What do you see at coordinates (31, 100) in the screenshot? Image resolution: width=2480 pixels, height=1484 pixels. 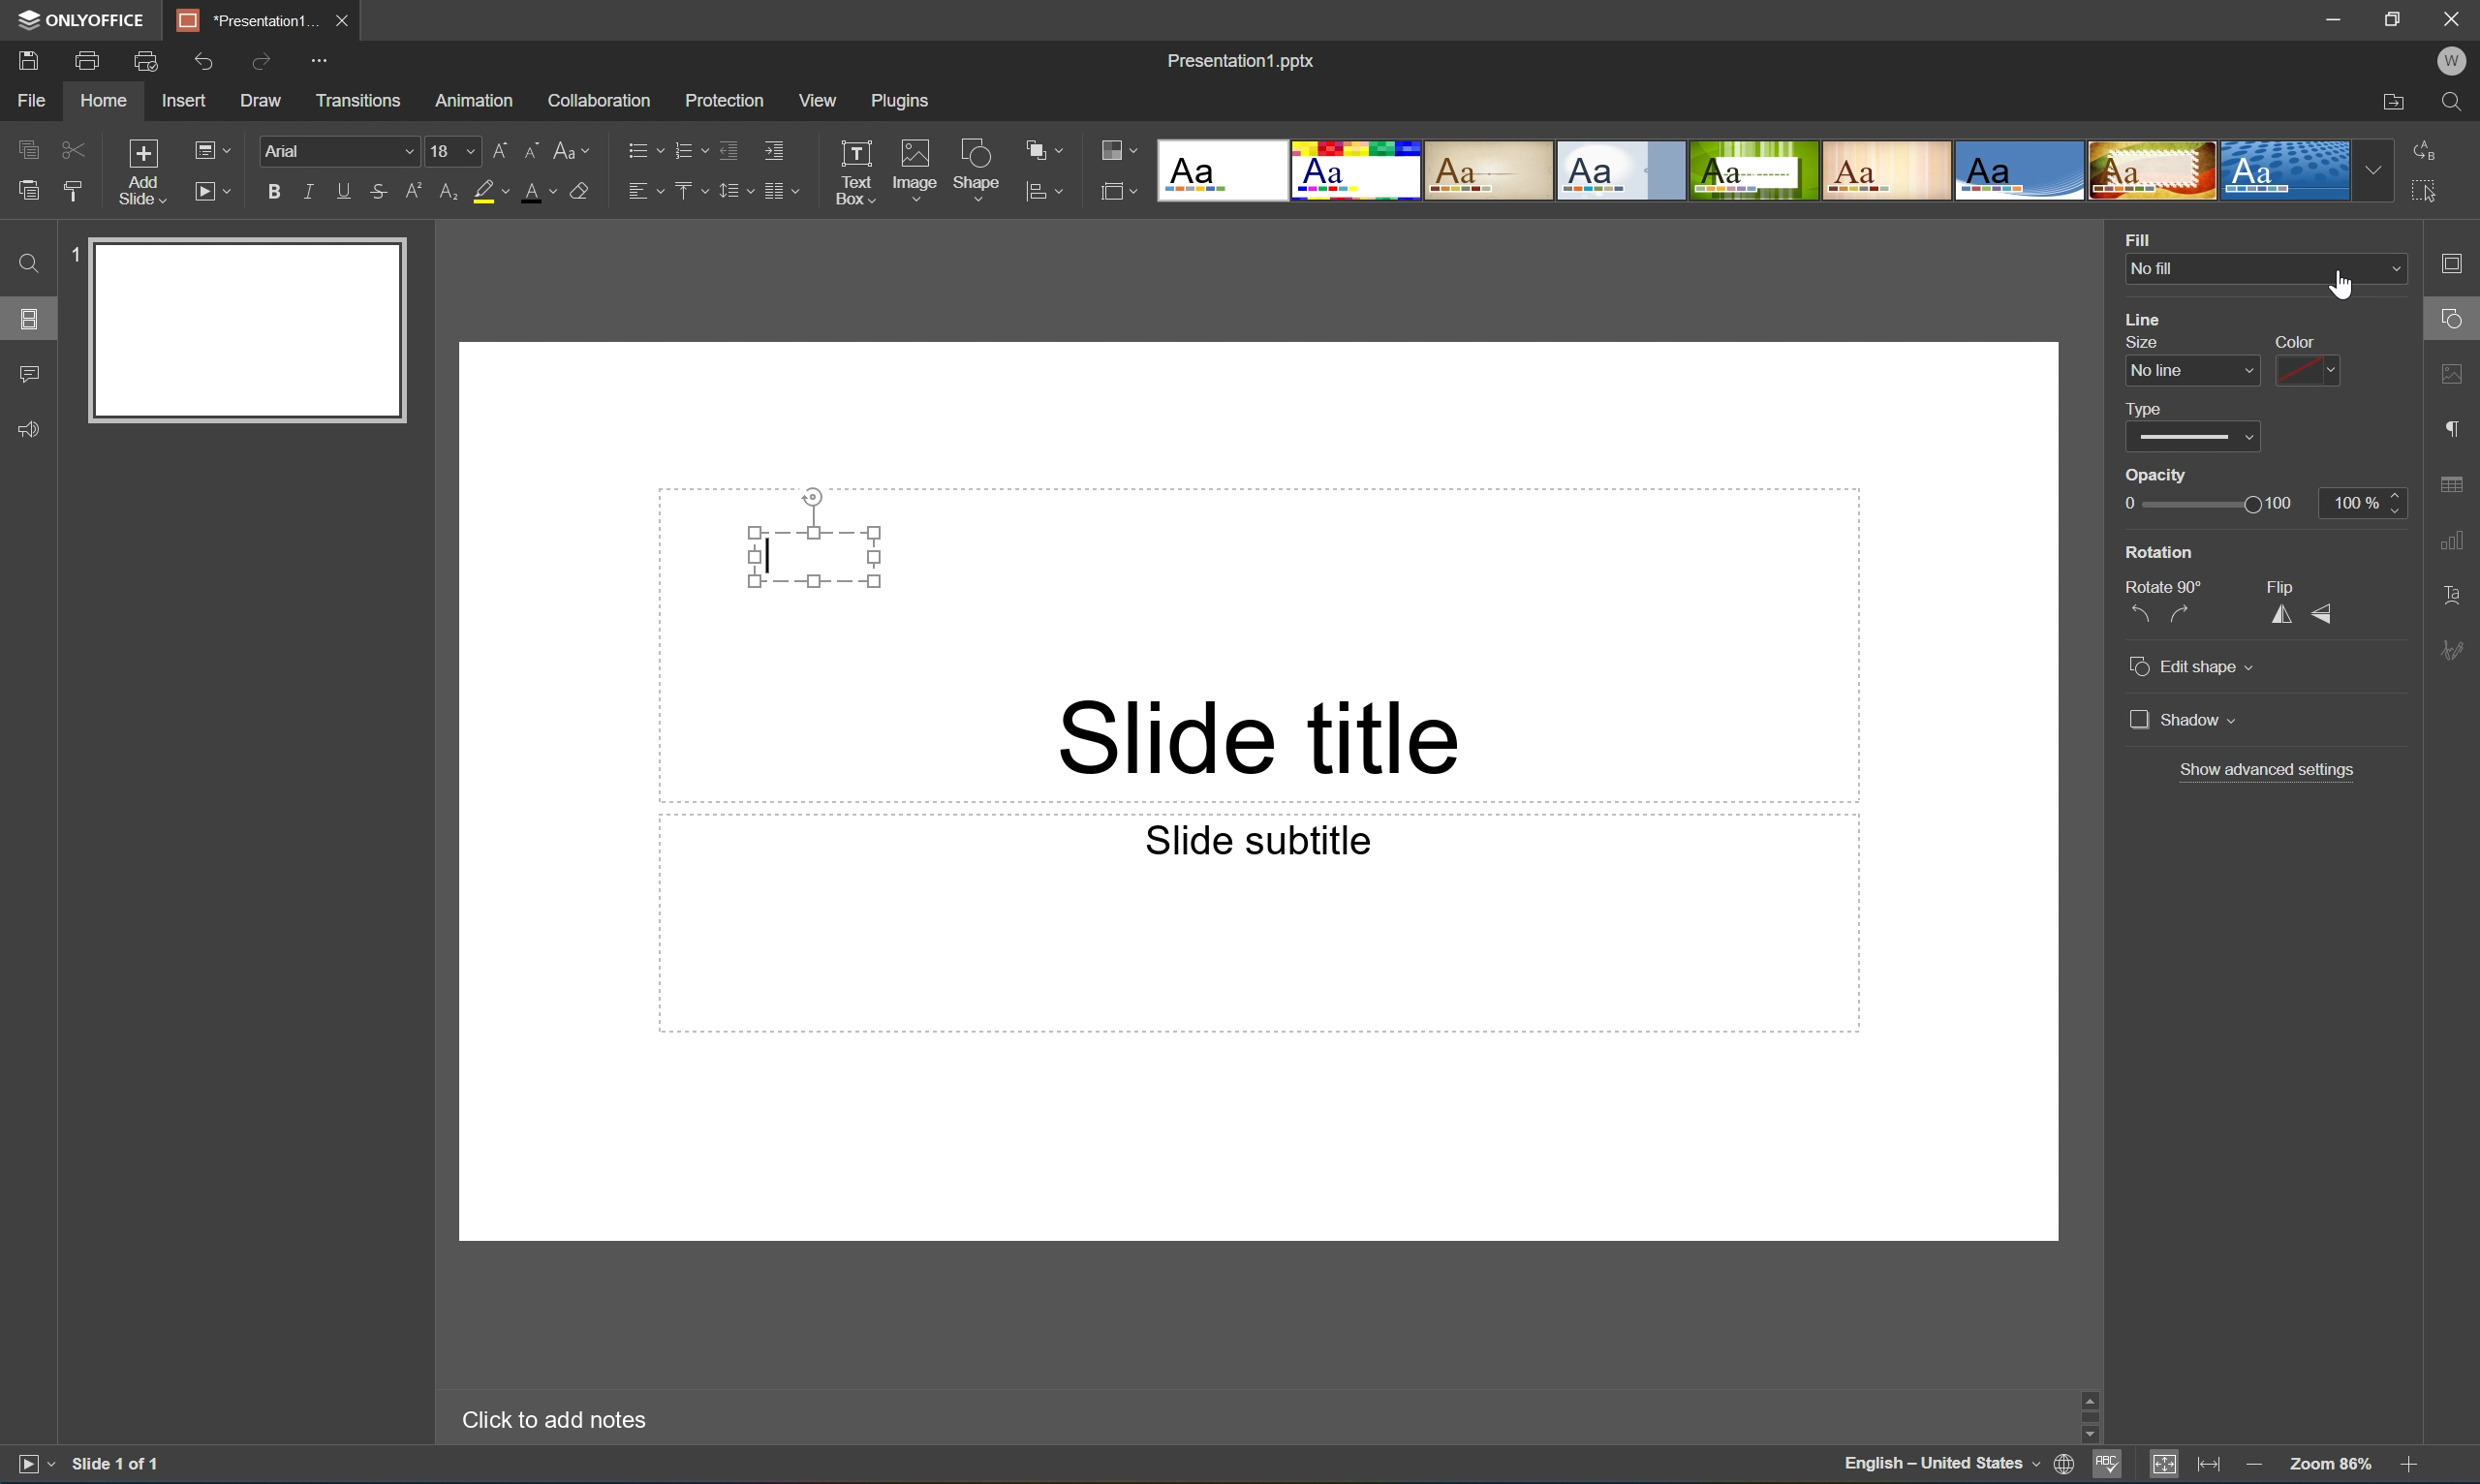 I see `File` at bounding box center [31, 100].